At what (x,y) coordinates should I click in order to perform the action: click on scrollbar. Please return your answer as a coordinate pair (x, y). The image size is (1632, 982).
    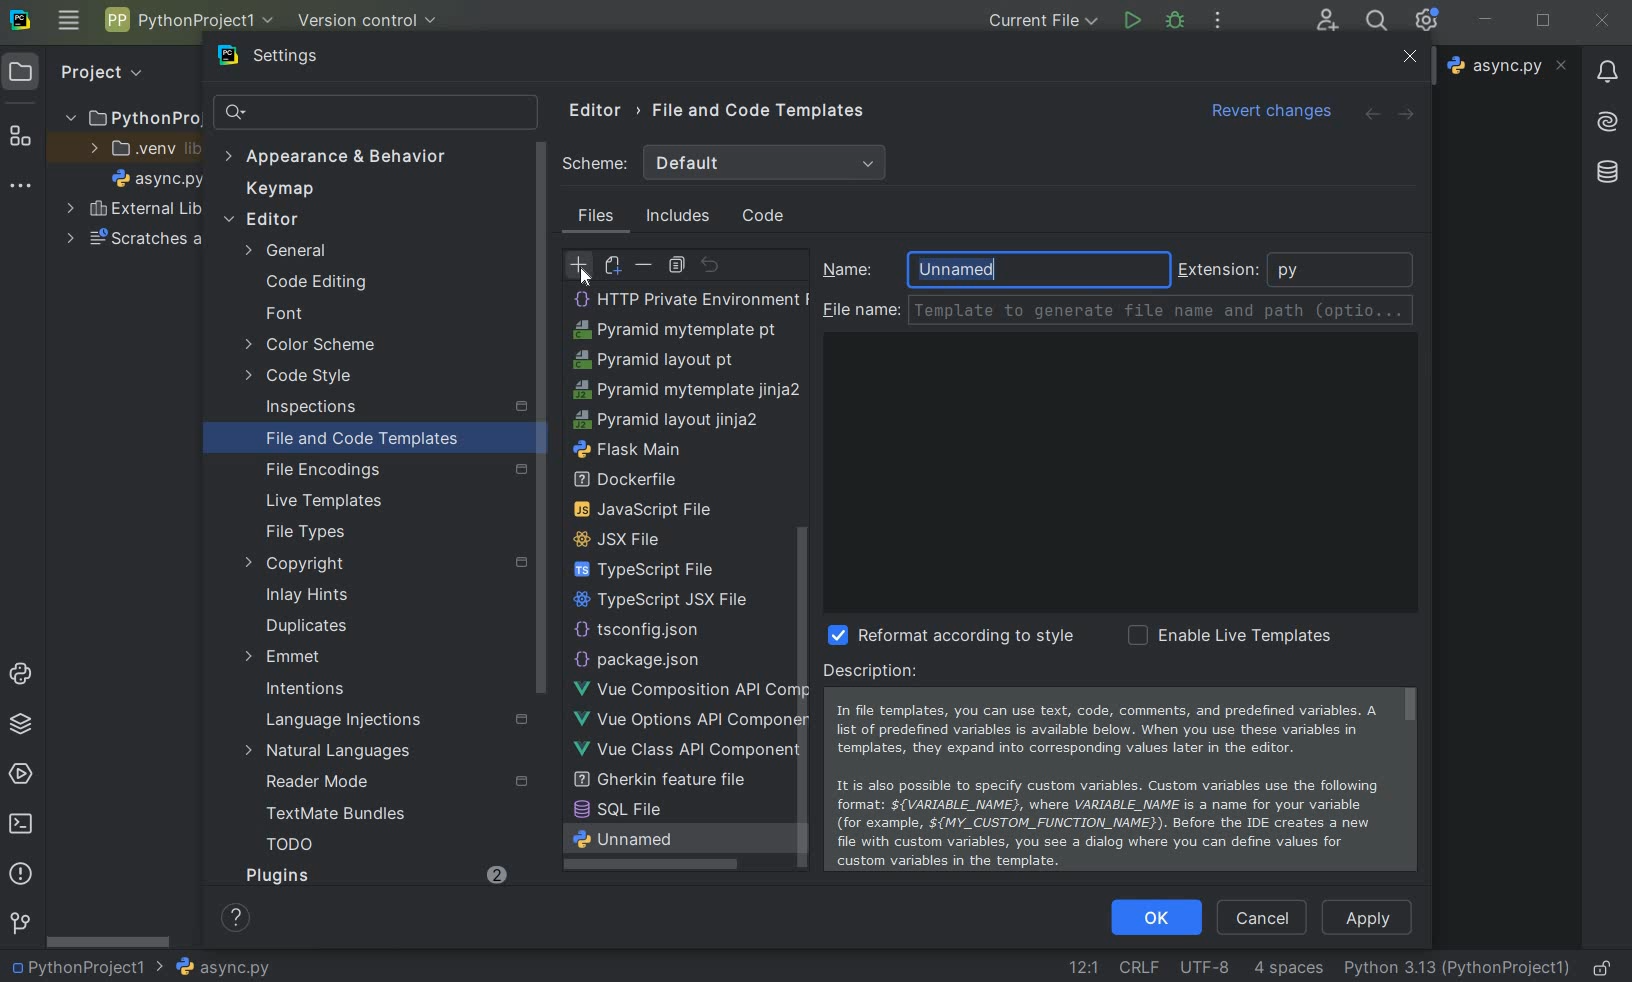
    Looking at the image, I should click on (802, 462).